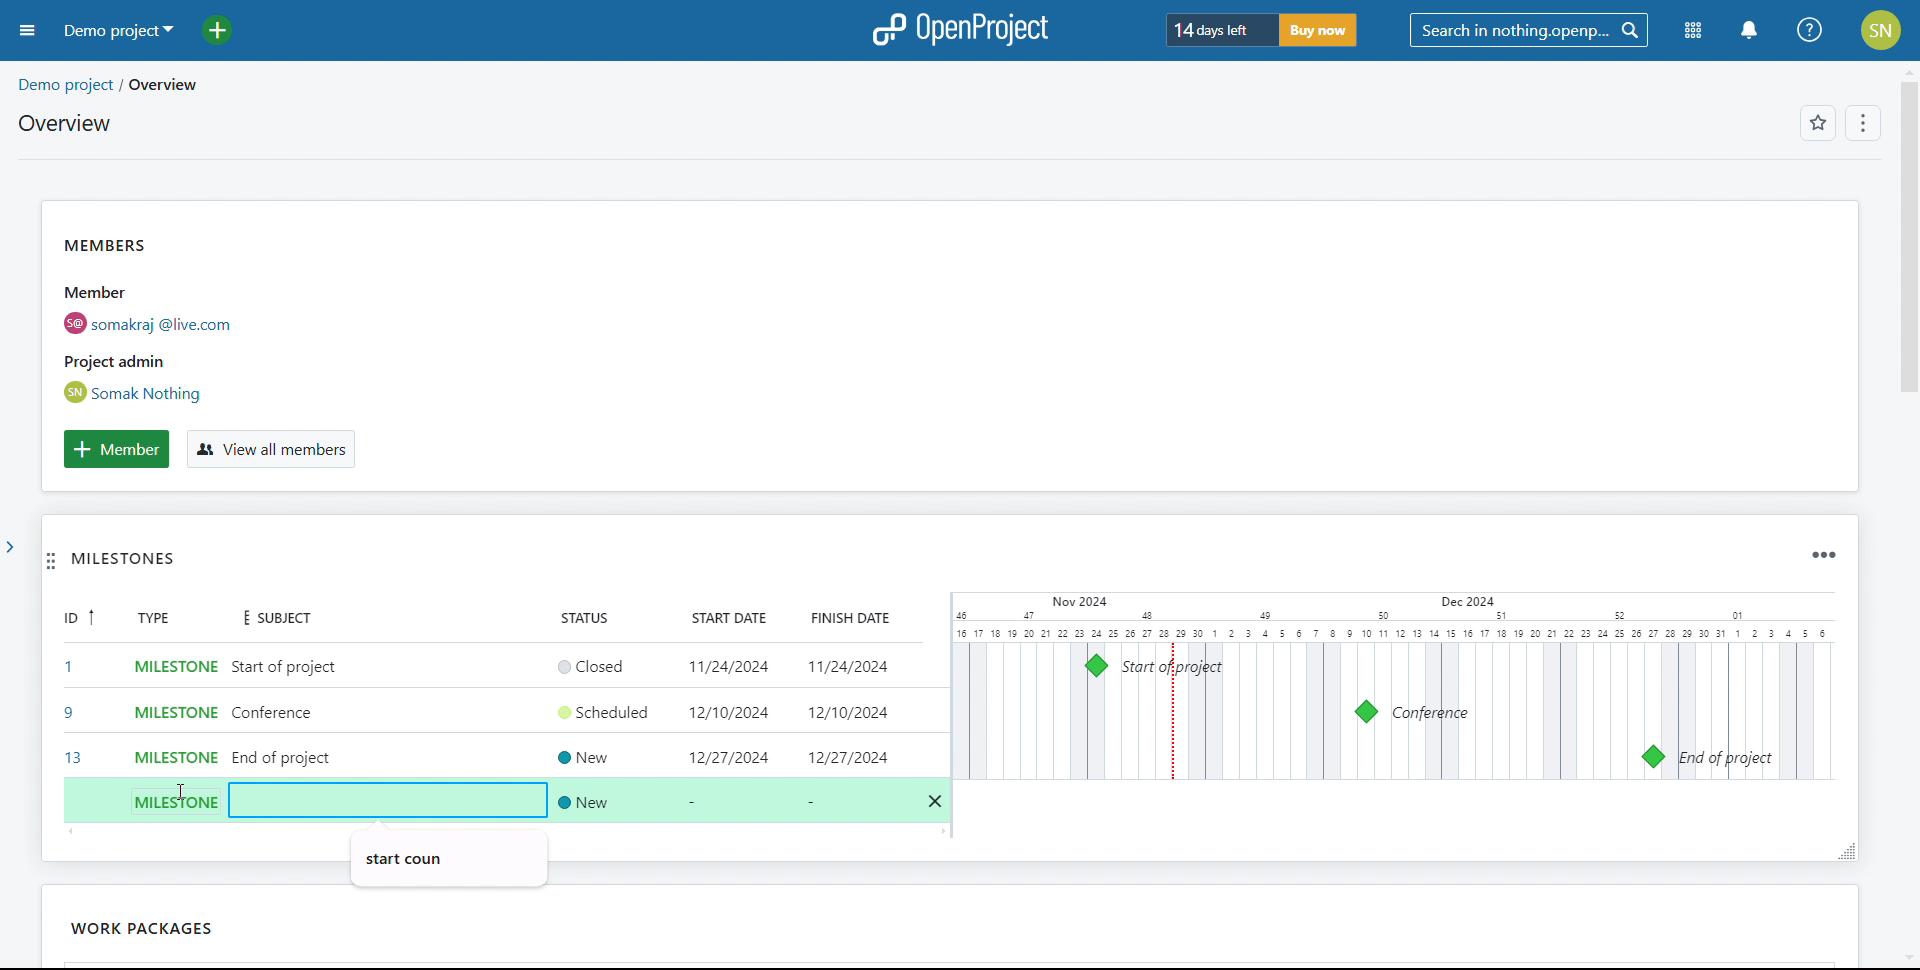  Describe the element at coordinates (1218, 31) in the screenshot. I see `days left for trial` at that location.